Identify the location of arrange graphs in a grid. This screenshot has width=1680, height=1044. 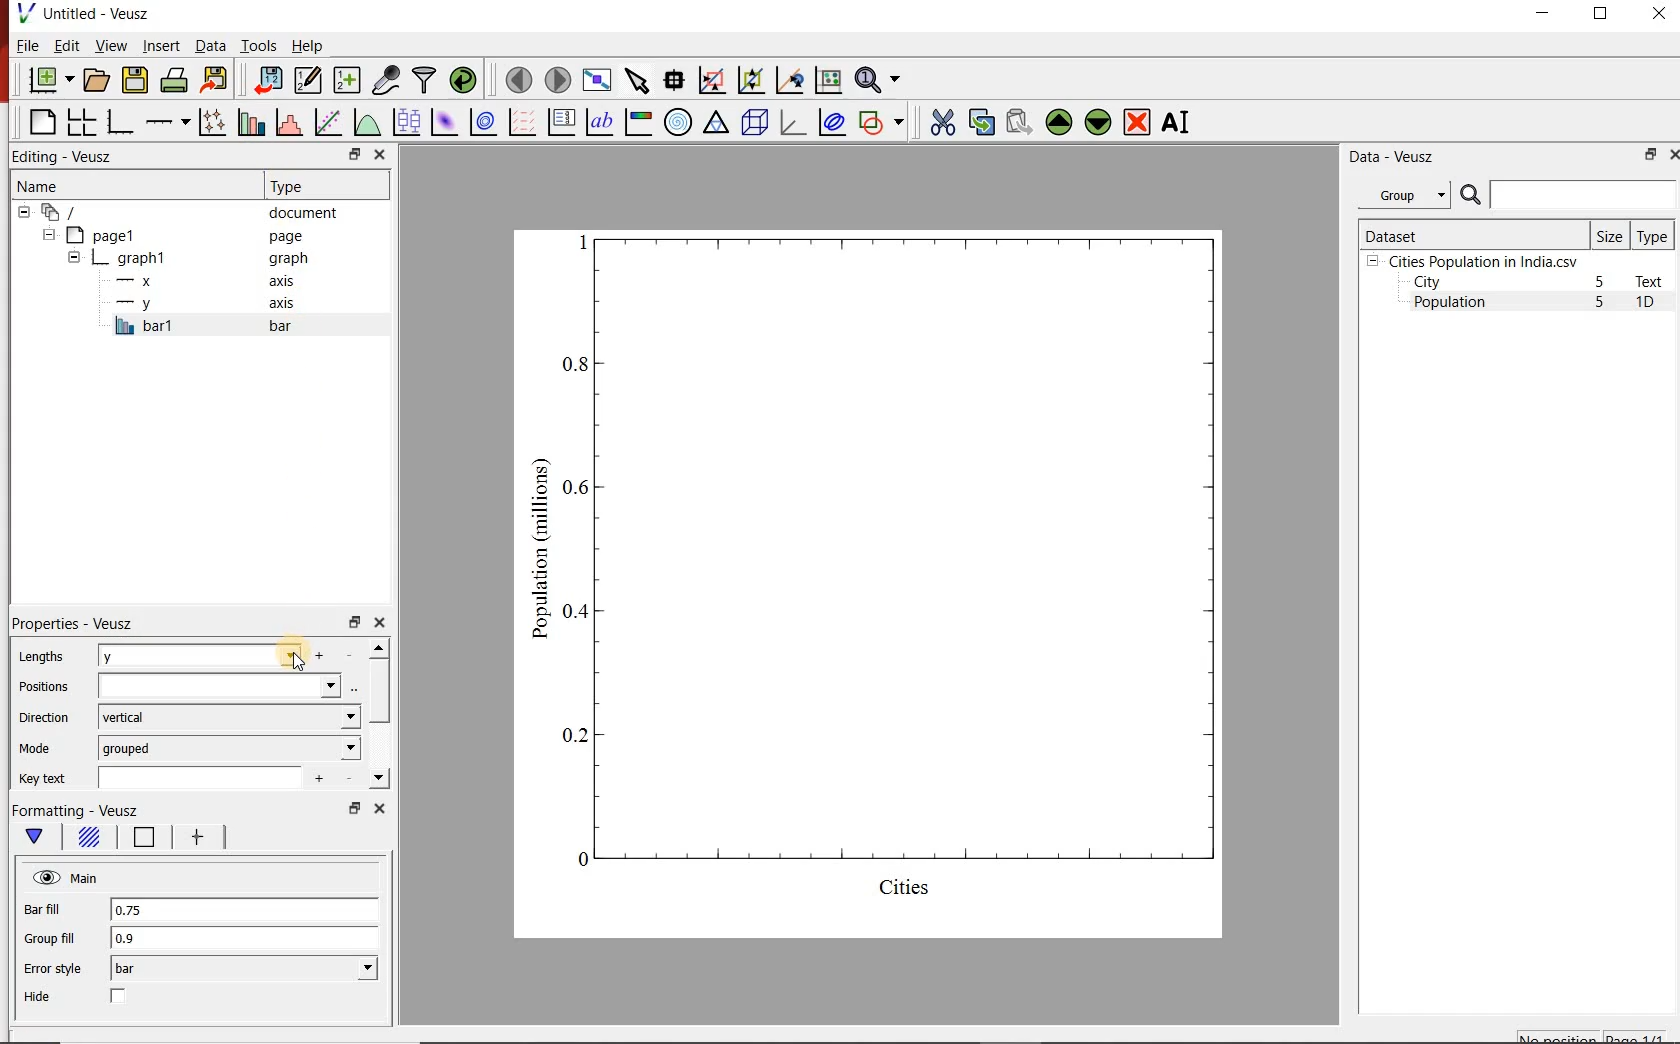
(81, 122).